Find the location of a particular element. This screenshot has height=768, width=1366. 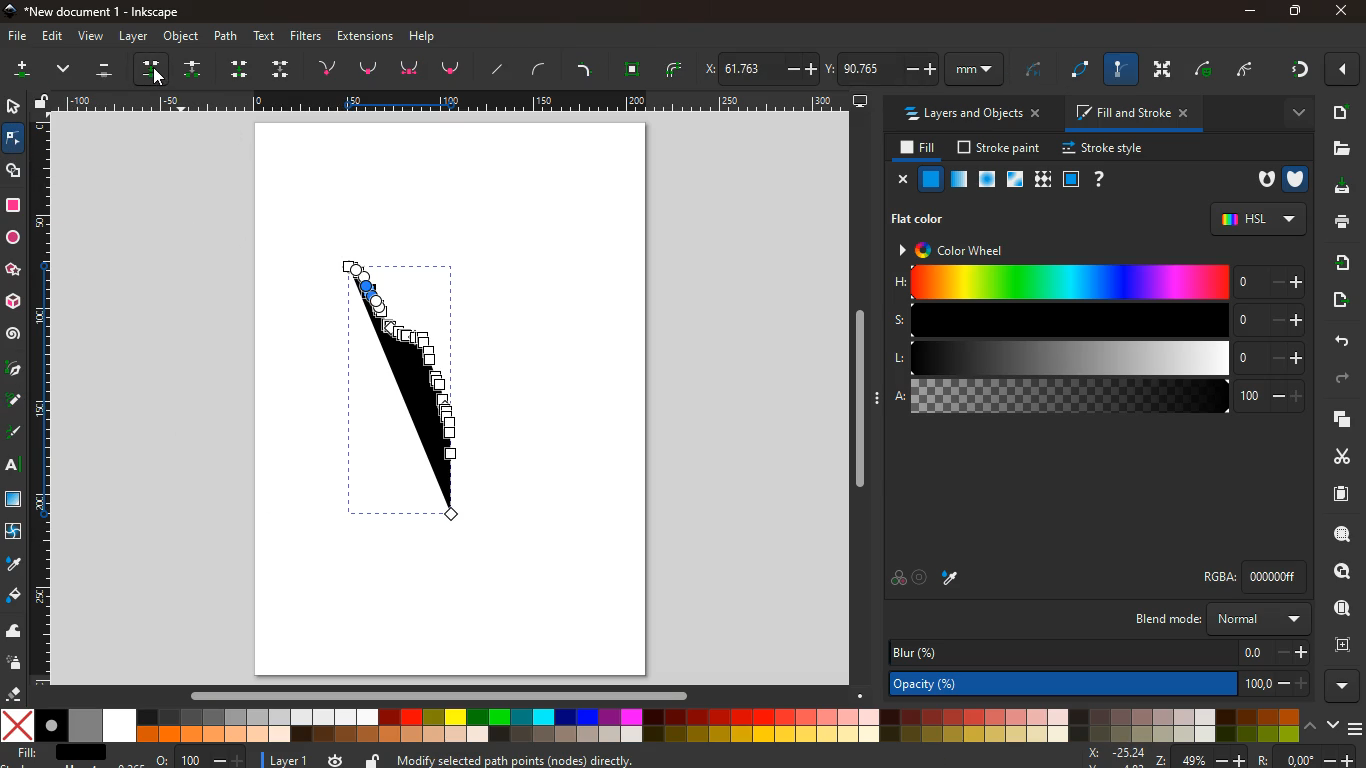

pencil took is located at coordinates (15, 400).